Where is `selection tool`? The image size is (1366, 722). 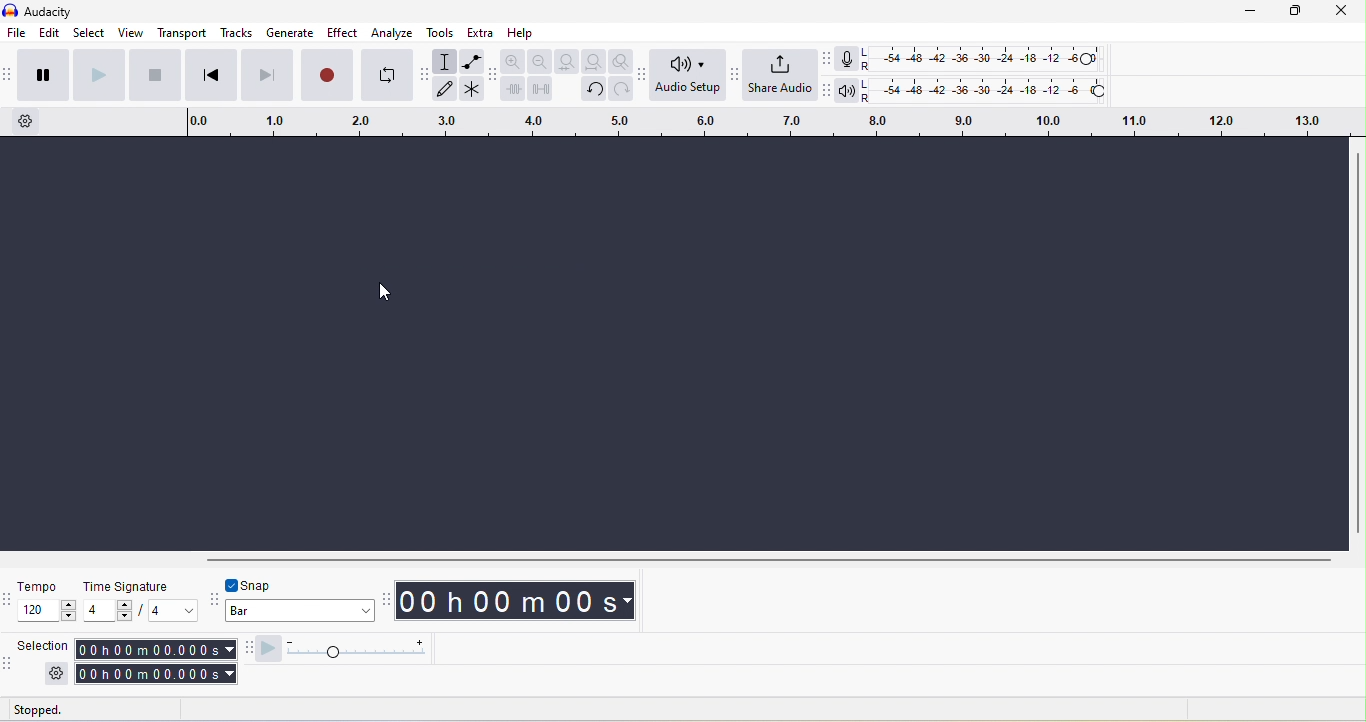 selection tool is located at coordinates (444, 61).